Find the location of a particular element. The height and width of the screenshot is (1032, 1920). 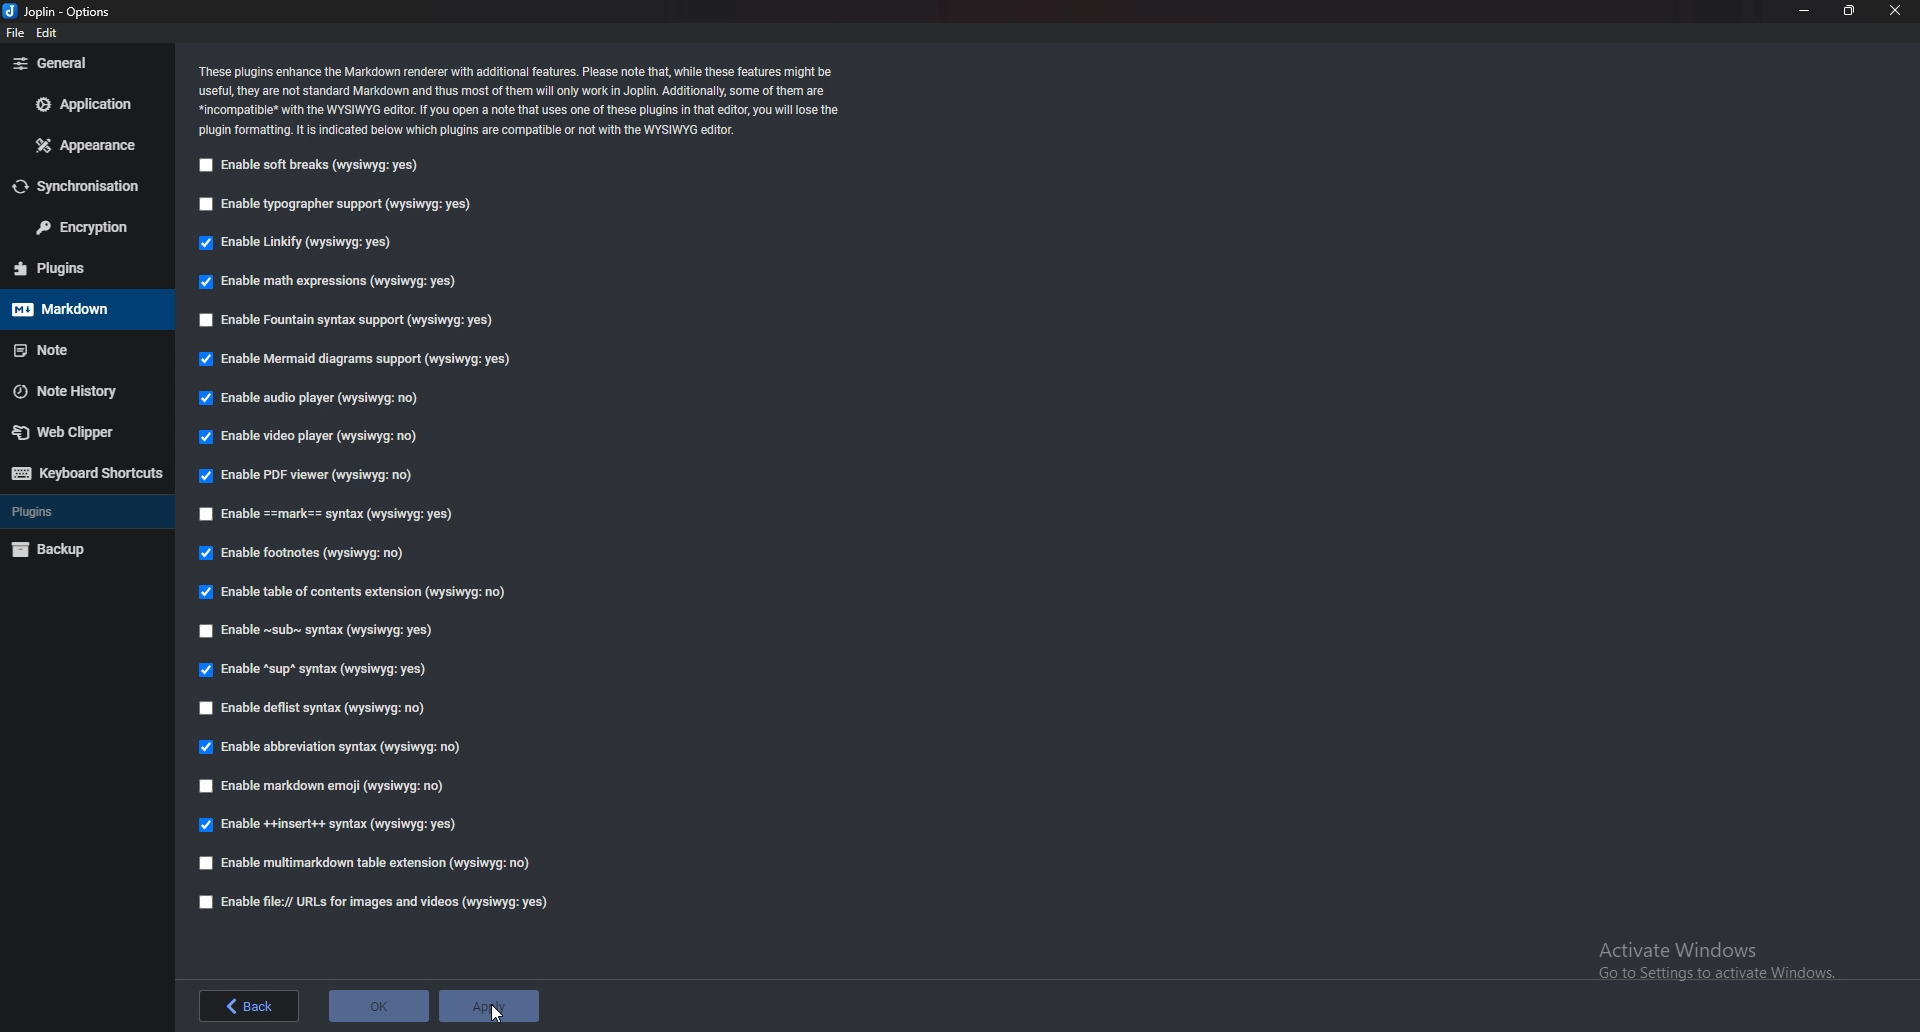

Application is located at coordinates (85, 105).